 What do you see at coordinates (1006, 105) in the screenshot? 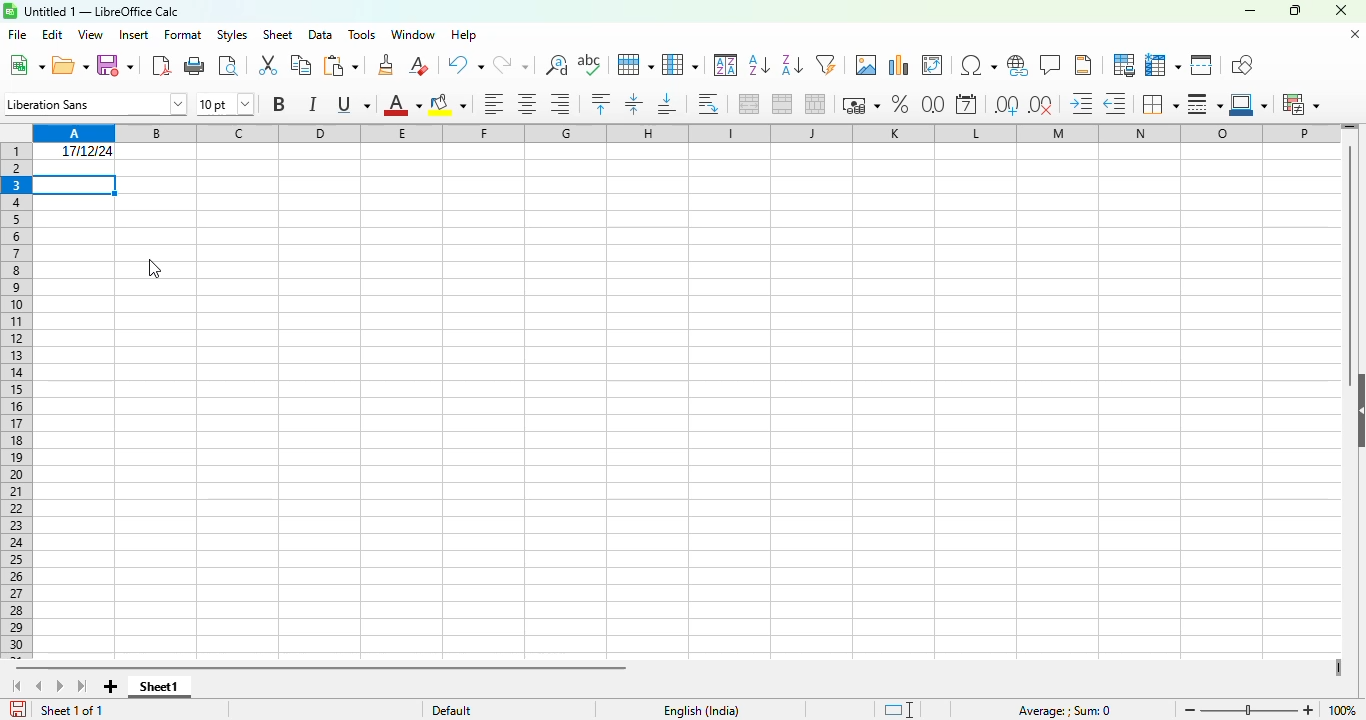
I see `add decimal` at bounding box center [1006, 105].